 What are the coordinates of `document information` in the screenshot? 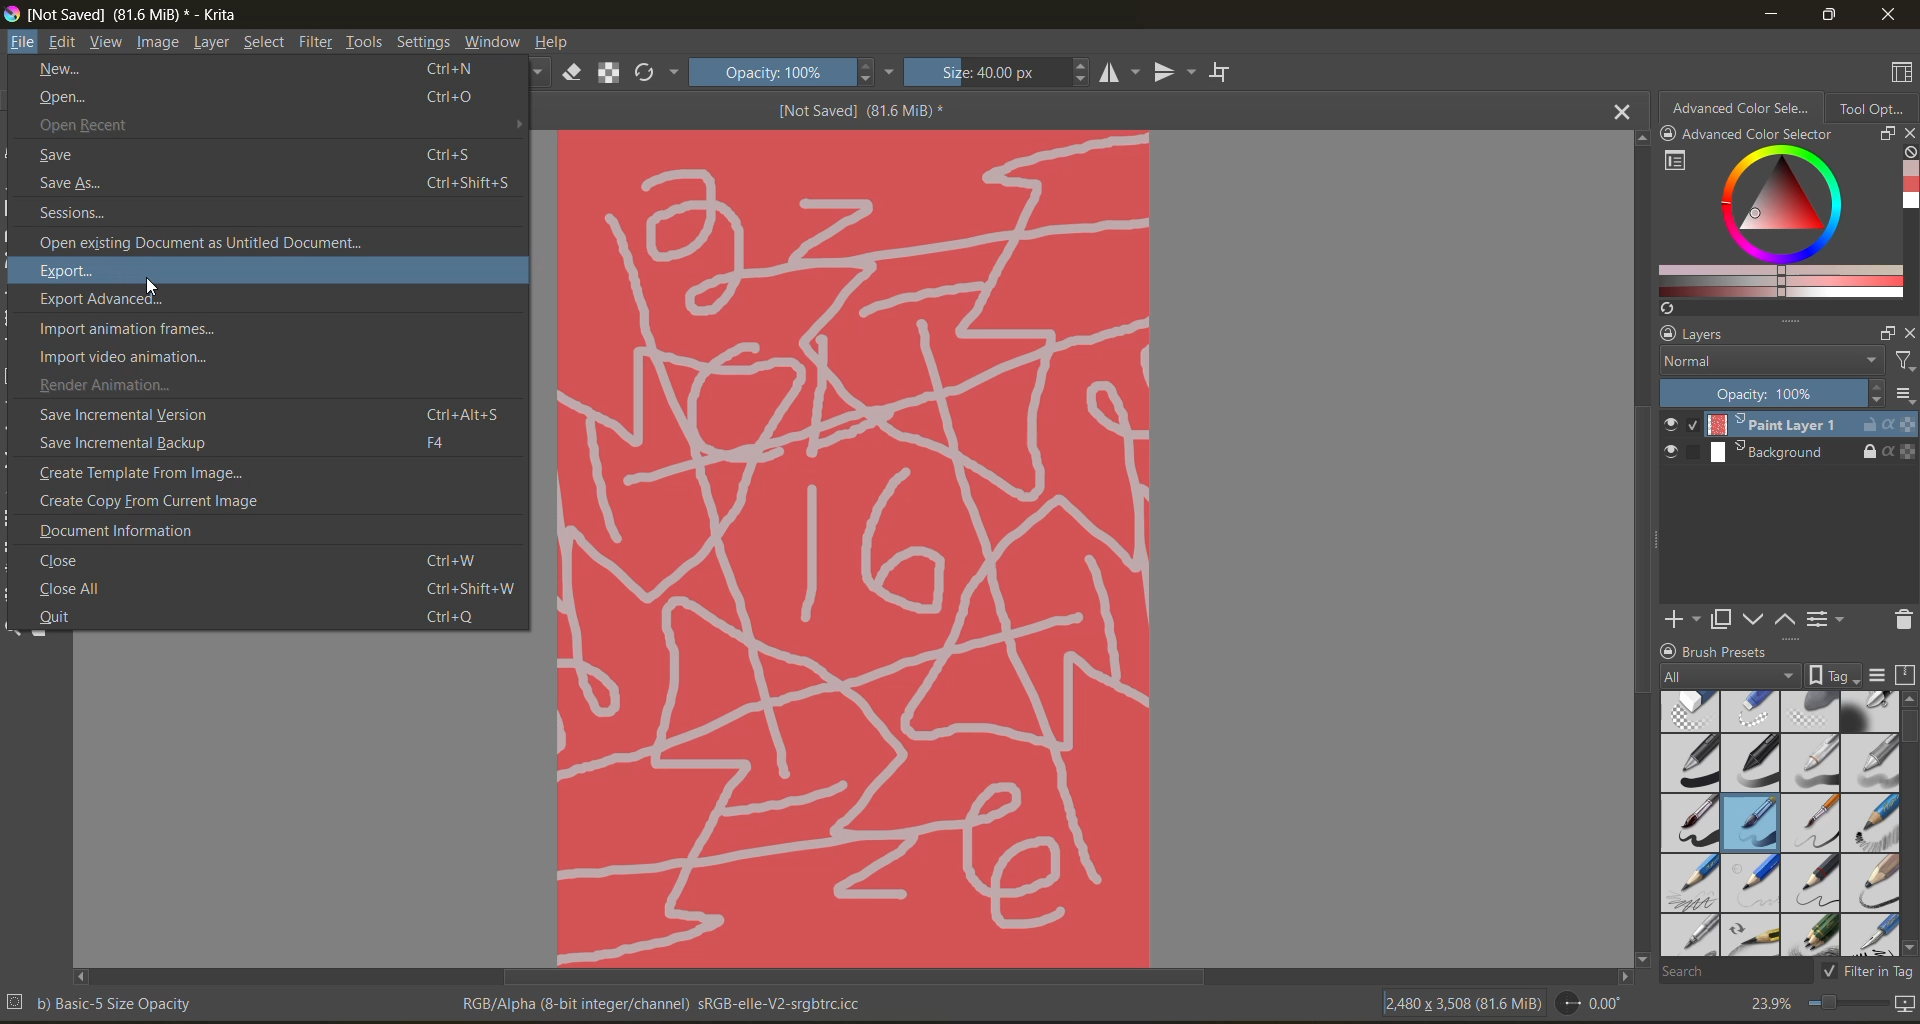 It's located at (120, 530).